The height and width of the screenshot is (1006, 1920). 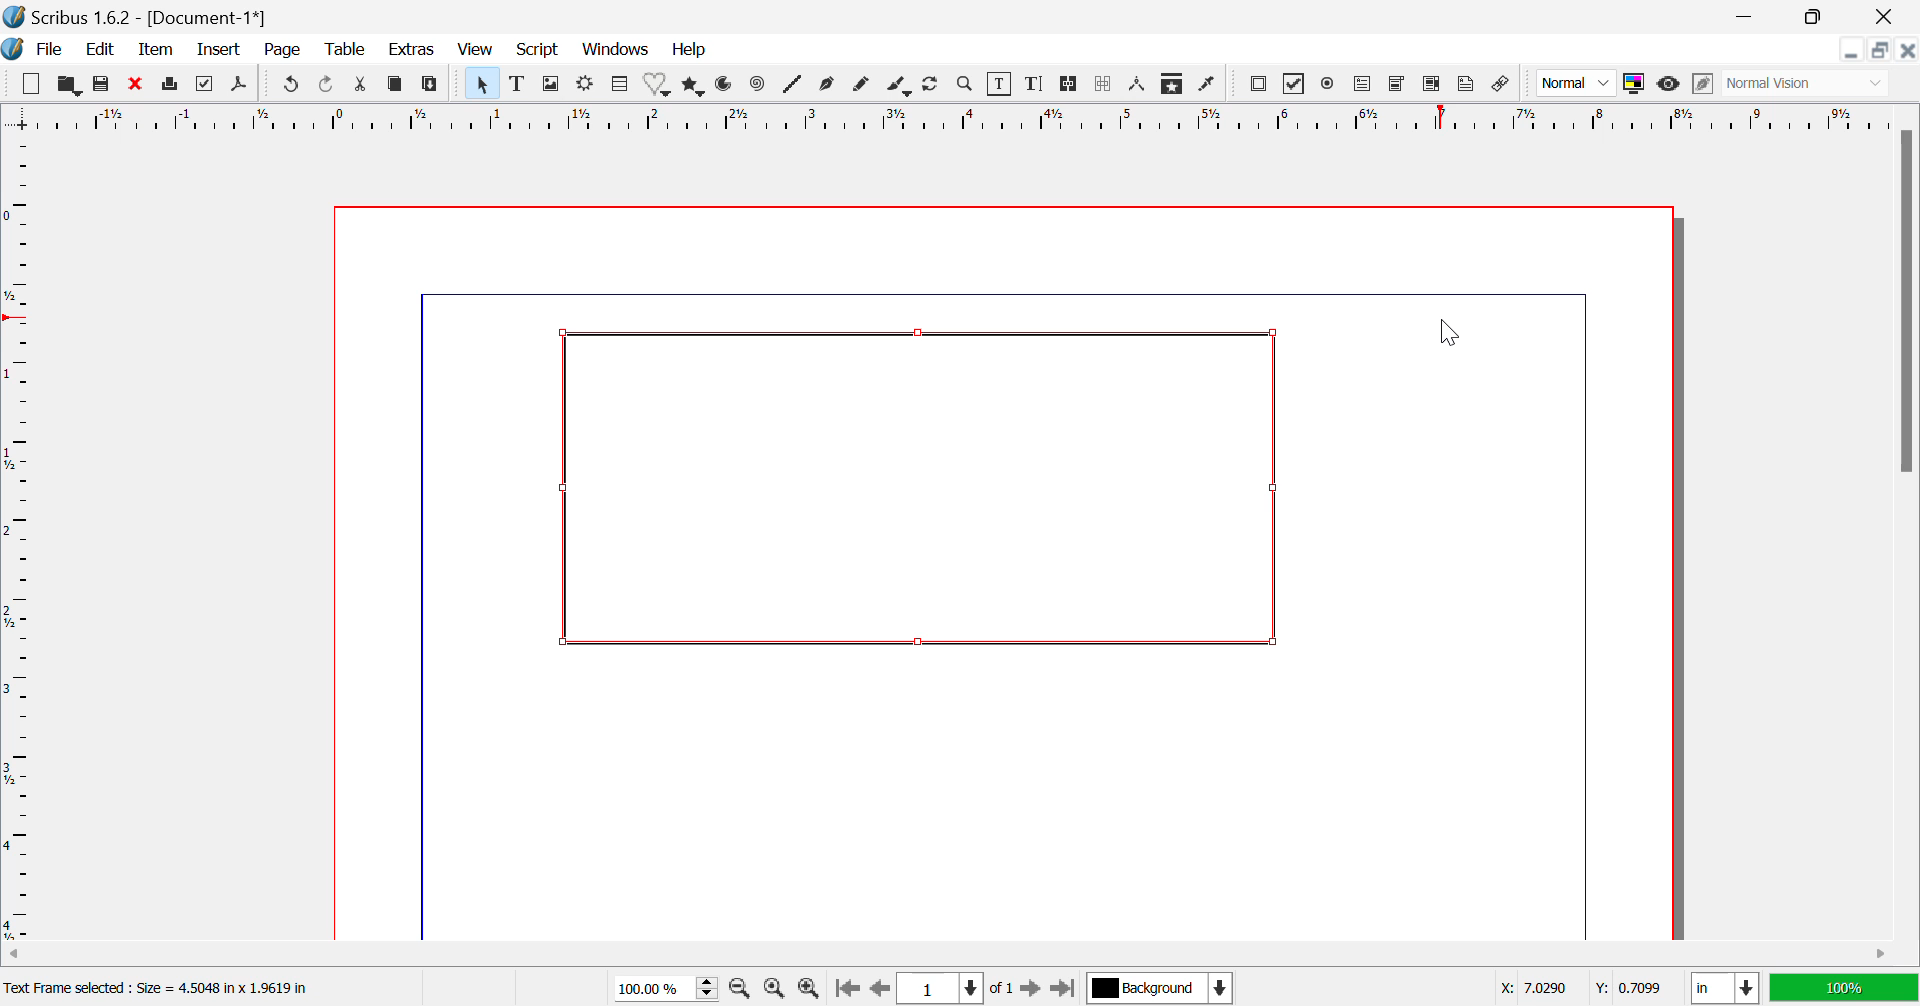 I want to click on Measurements, so click(x=1141, y=85).